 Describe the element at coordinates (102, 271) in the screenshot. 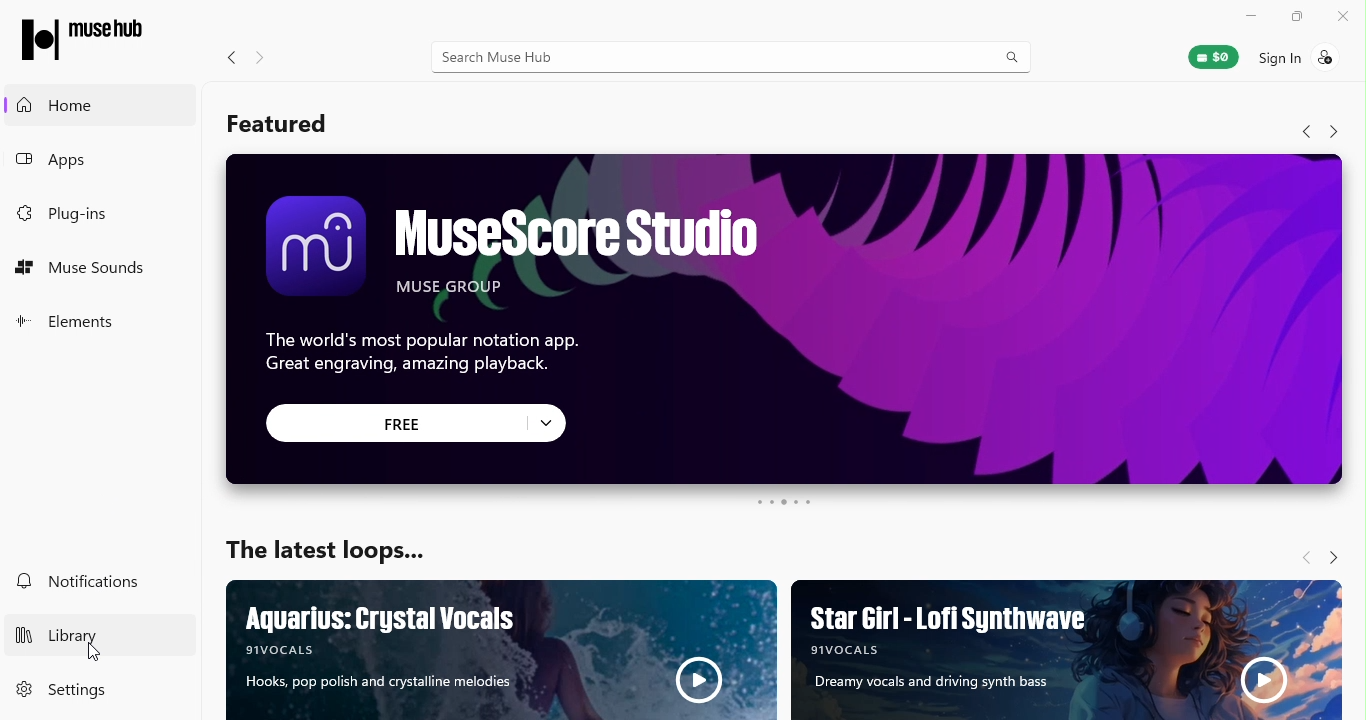

I see `Muse sounds` at that location.